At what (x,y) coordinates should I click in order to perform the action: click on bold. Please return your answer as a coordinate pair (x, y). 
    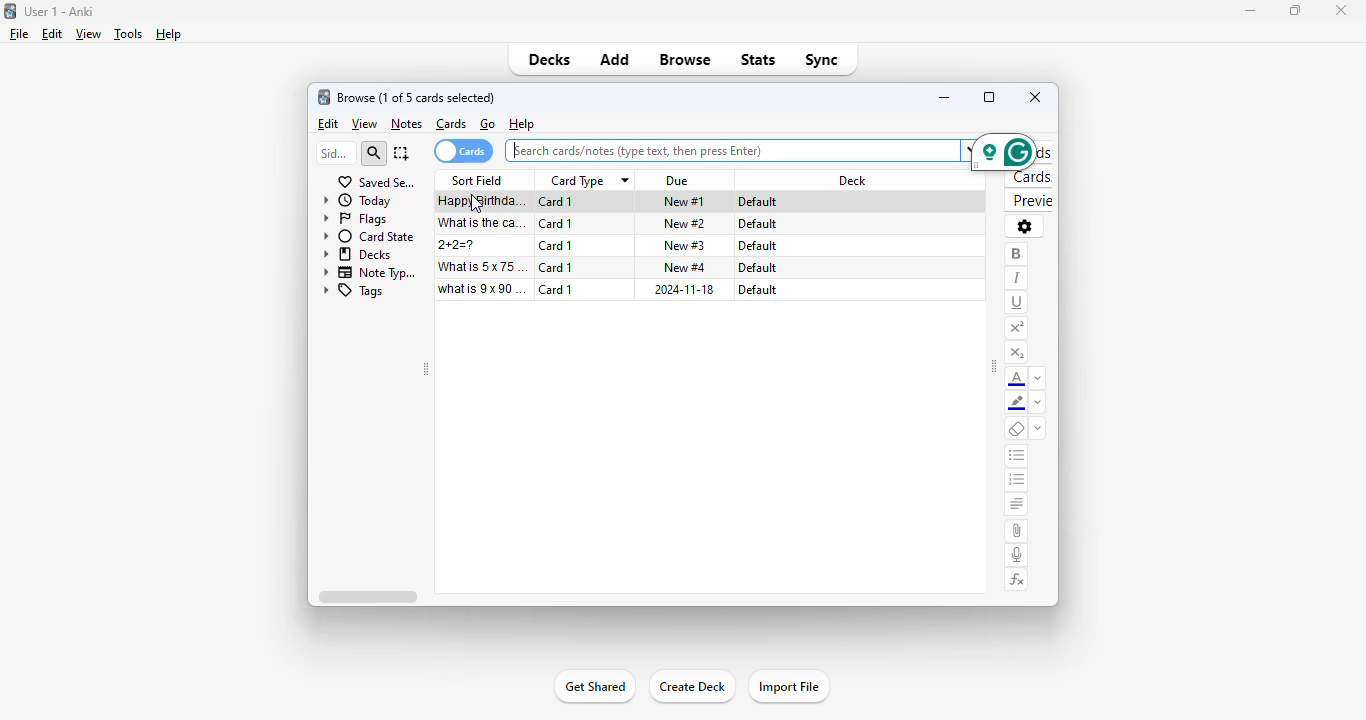
    Looking at the image, I should click on (1016, 255).